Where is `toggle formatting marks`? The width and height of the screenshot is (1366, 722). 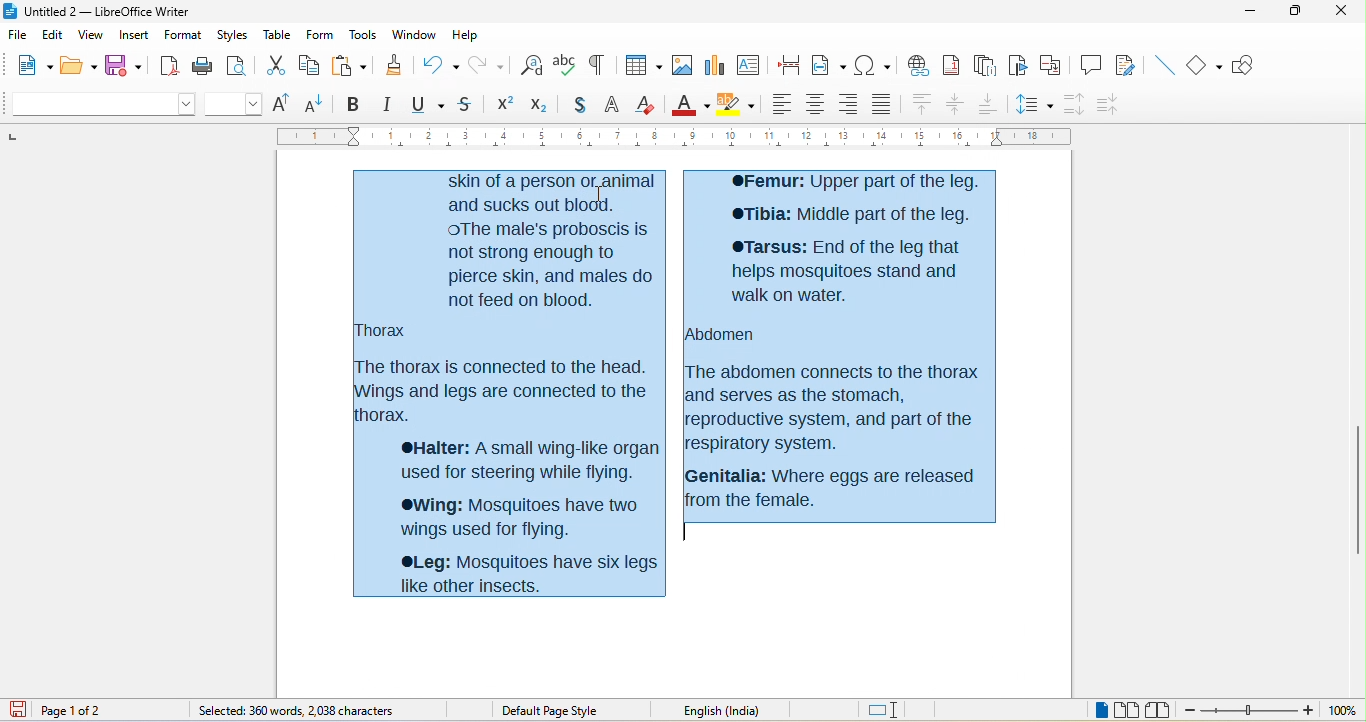
toggle formatting marks is located at coordinates (597, 63).